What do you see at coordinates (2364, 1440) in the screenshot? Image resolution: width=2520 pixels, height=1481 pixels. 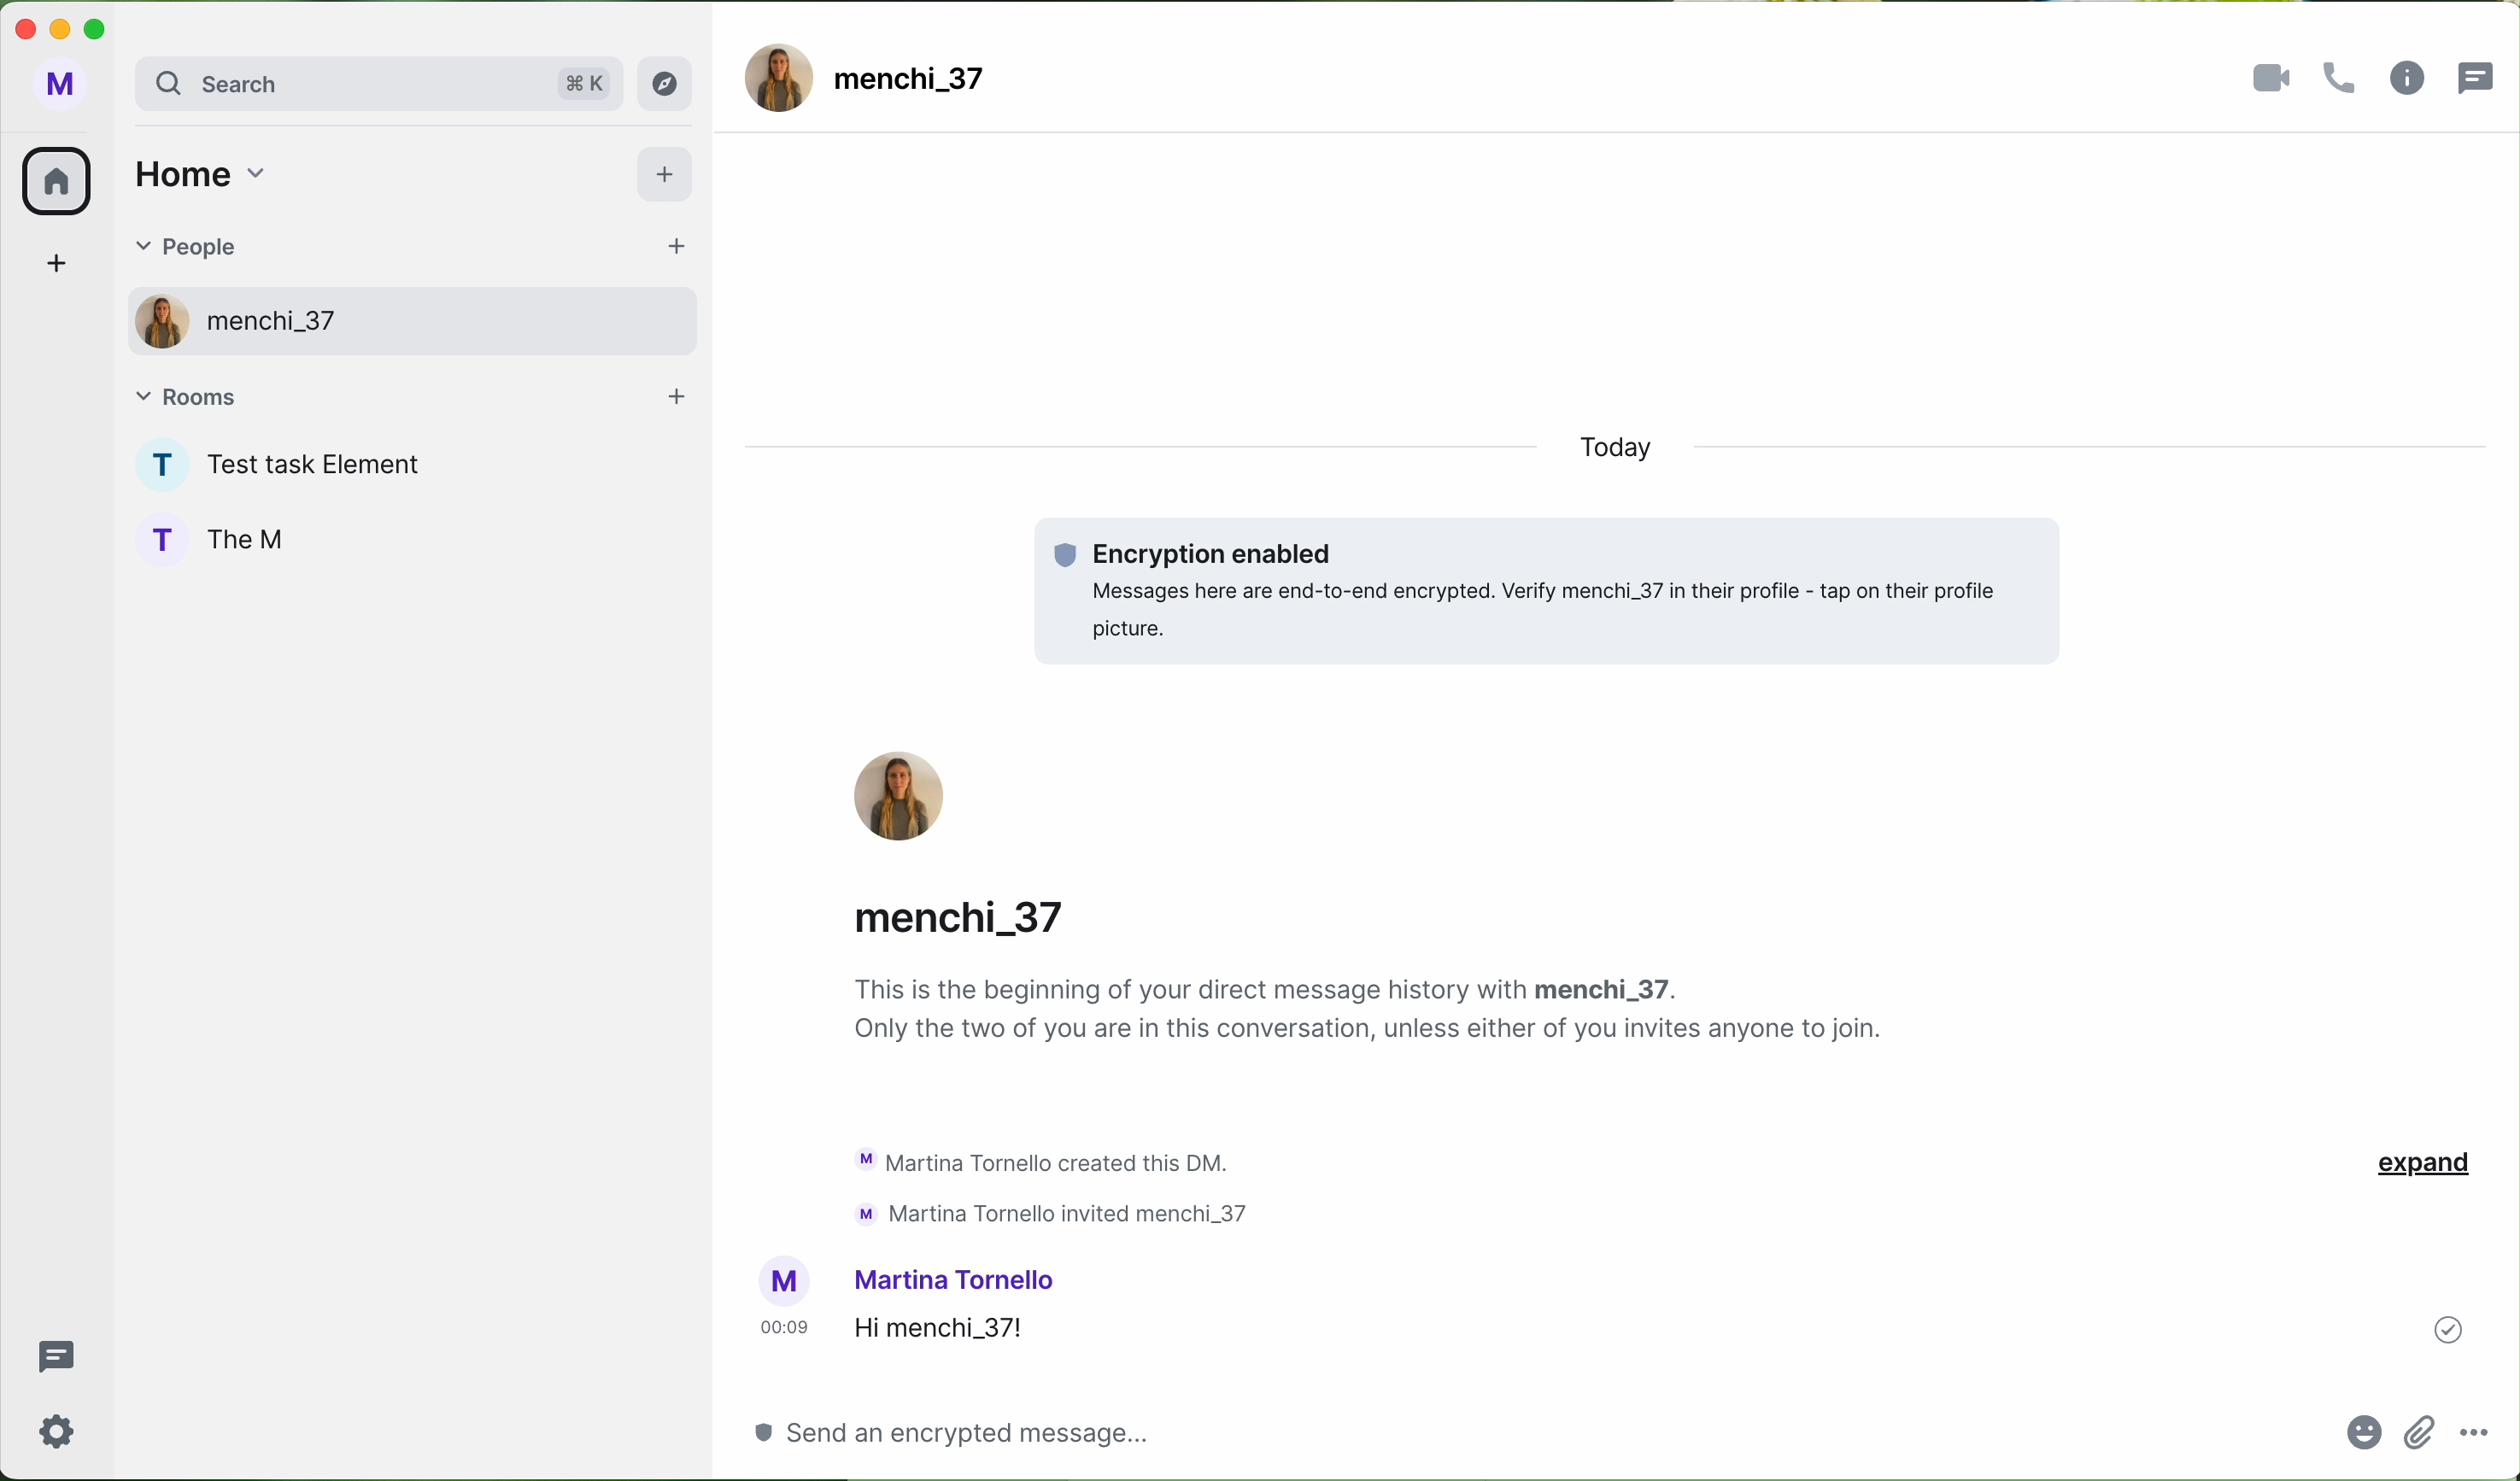 I see `emoji` at bounding box center [2364, 1440].